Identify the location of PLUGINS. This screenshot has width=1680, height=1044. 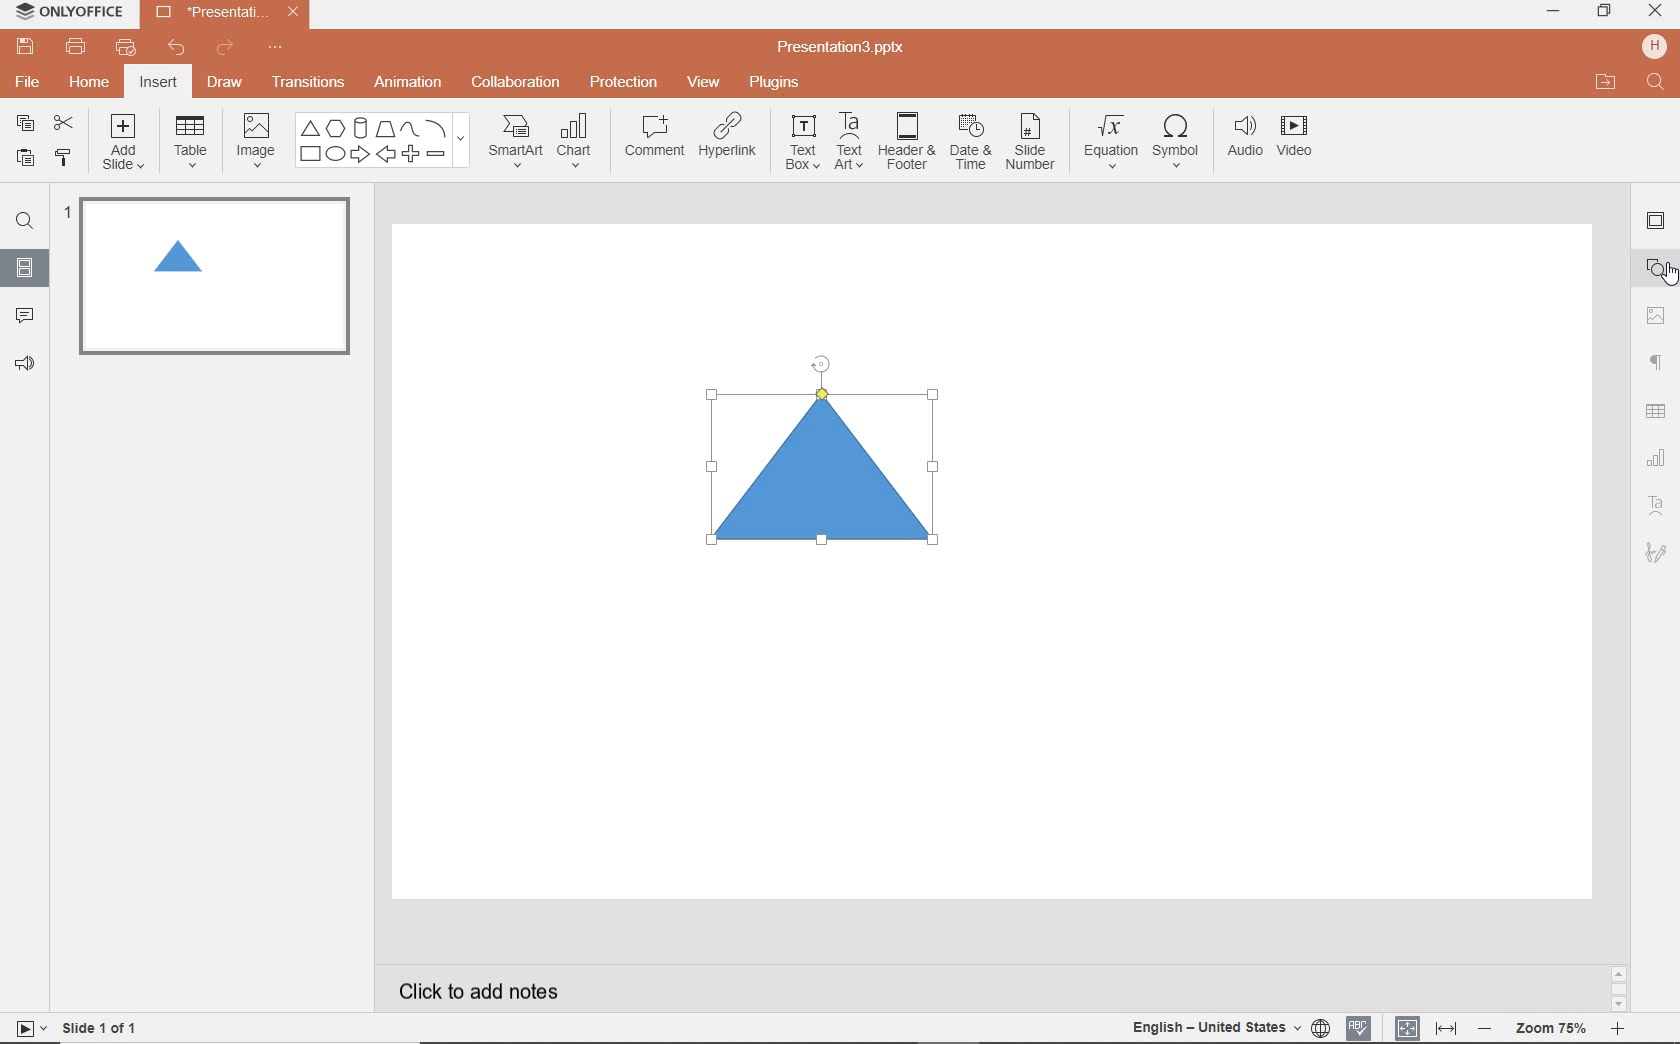
(777, 81).